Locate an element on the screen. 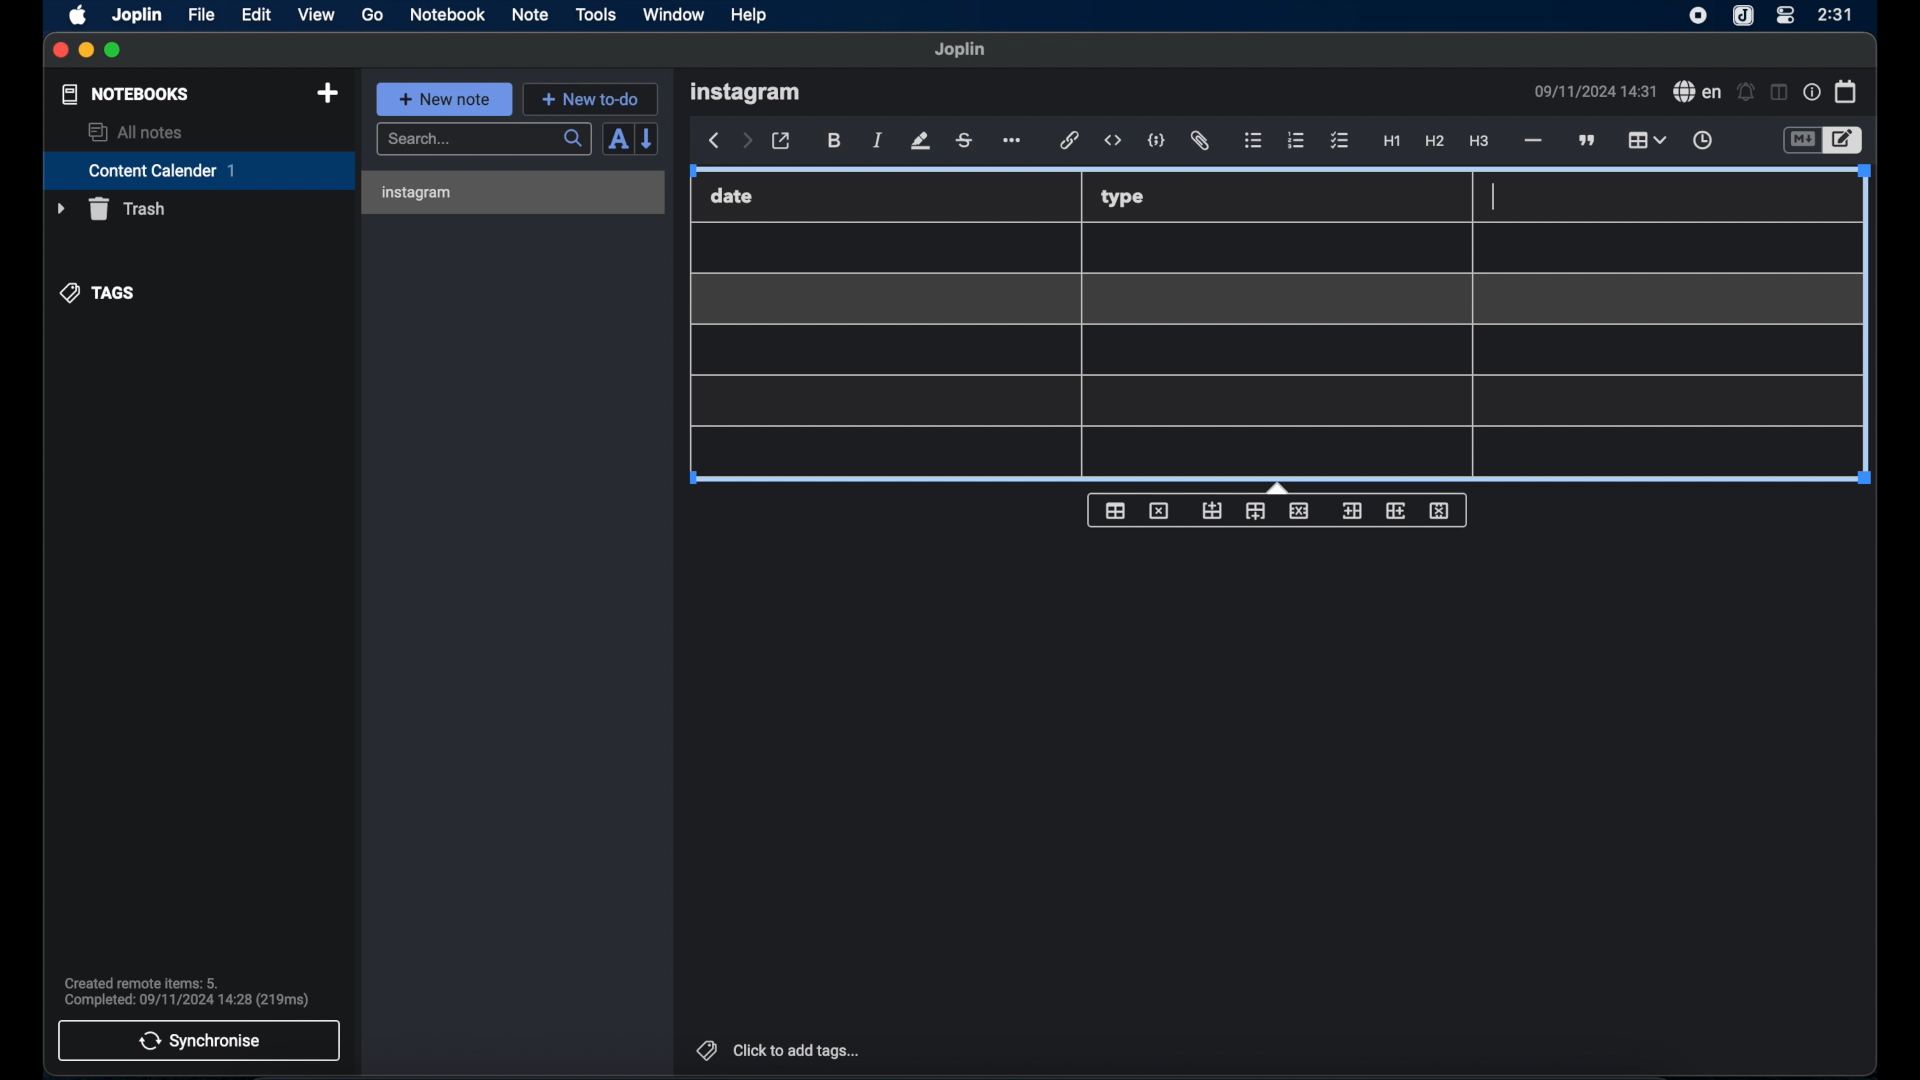 The image size is (1920, 1080). joplin icon is located at coordinates (1742, 16).